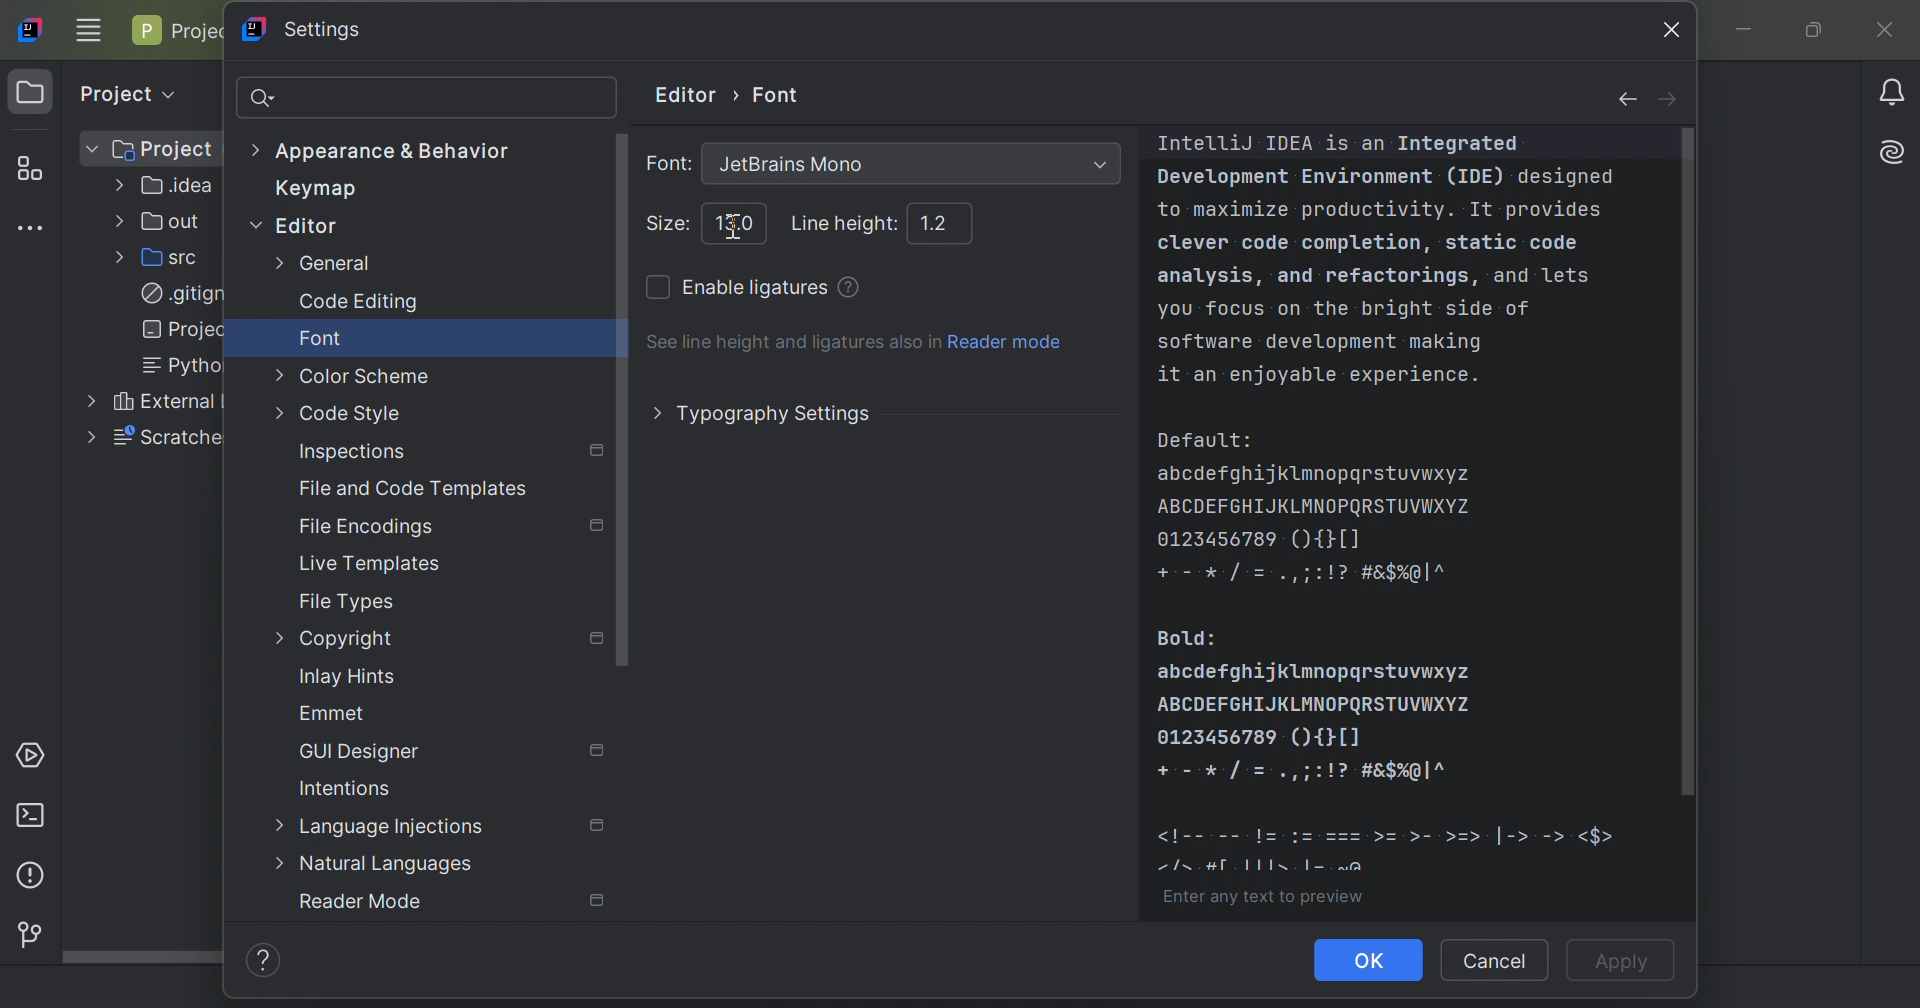 The width and height of the screenshot is (1920, 1008). What do you see at coordinates (150, 400) in the screenshot?
I see `External` at bounding box center [150, 400].